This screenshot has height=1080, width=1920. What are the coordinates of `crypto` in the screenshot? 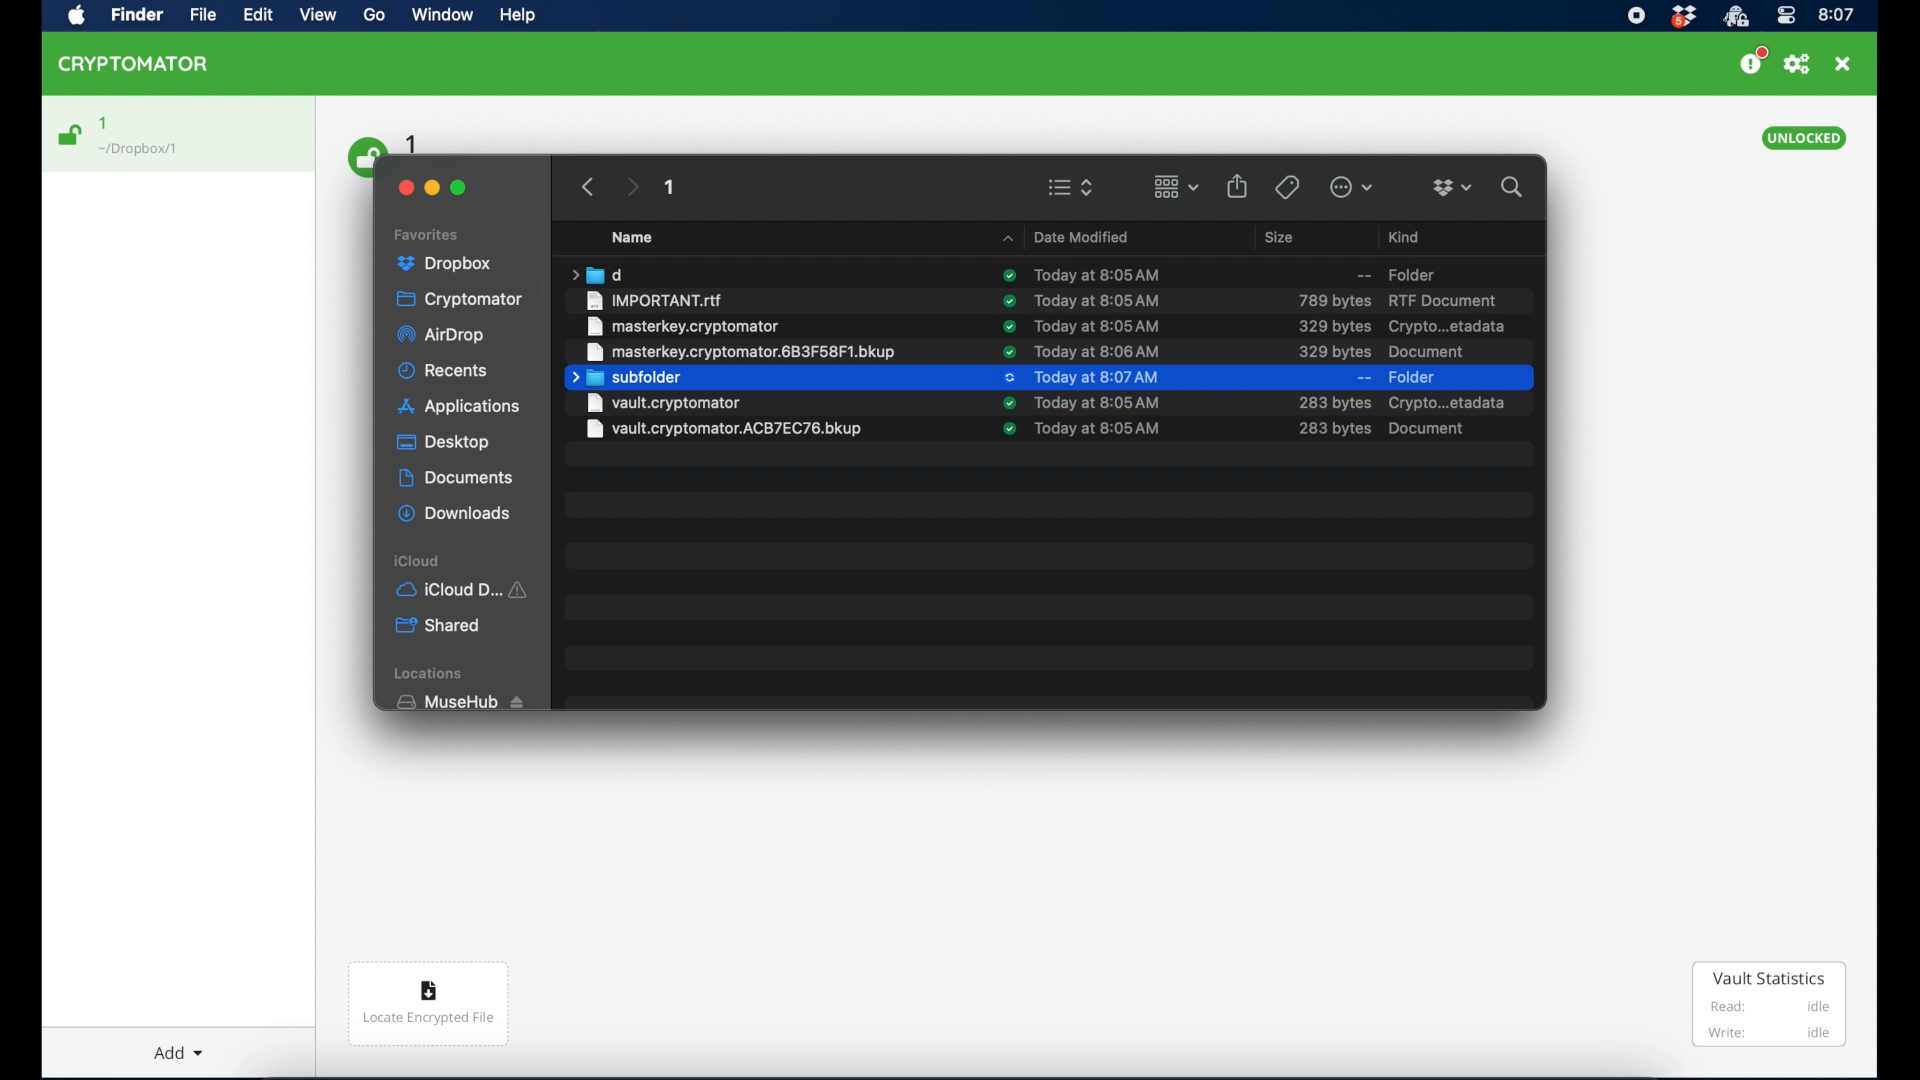 It's located at (1391, 432).